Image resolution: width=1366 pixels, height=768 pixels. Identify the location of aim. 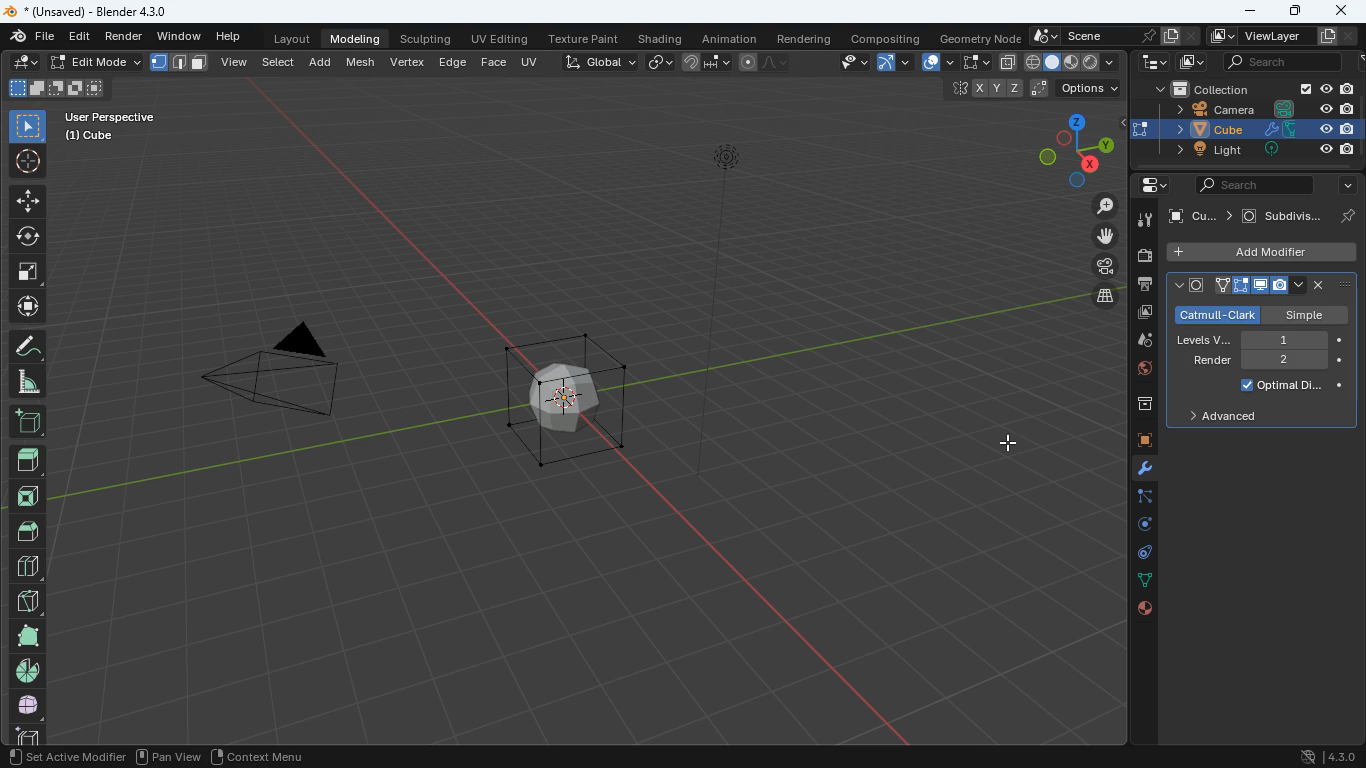
(26, 161).